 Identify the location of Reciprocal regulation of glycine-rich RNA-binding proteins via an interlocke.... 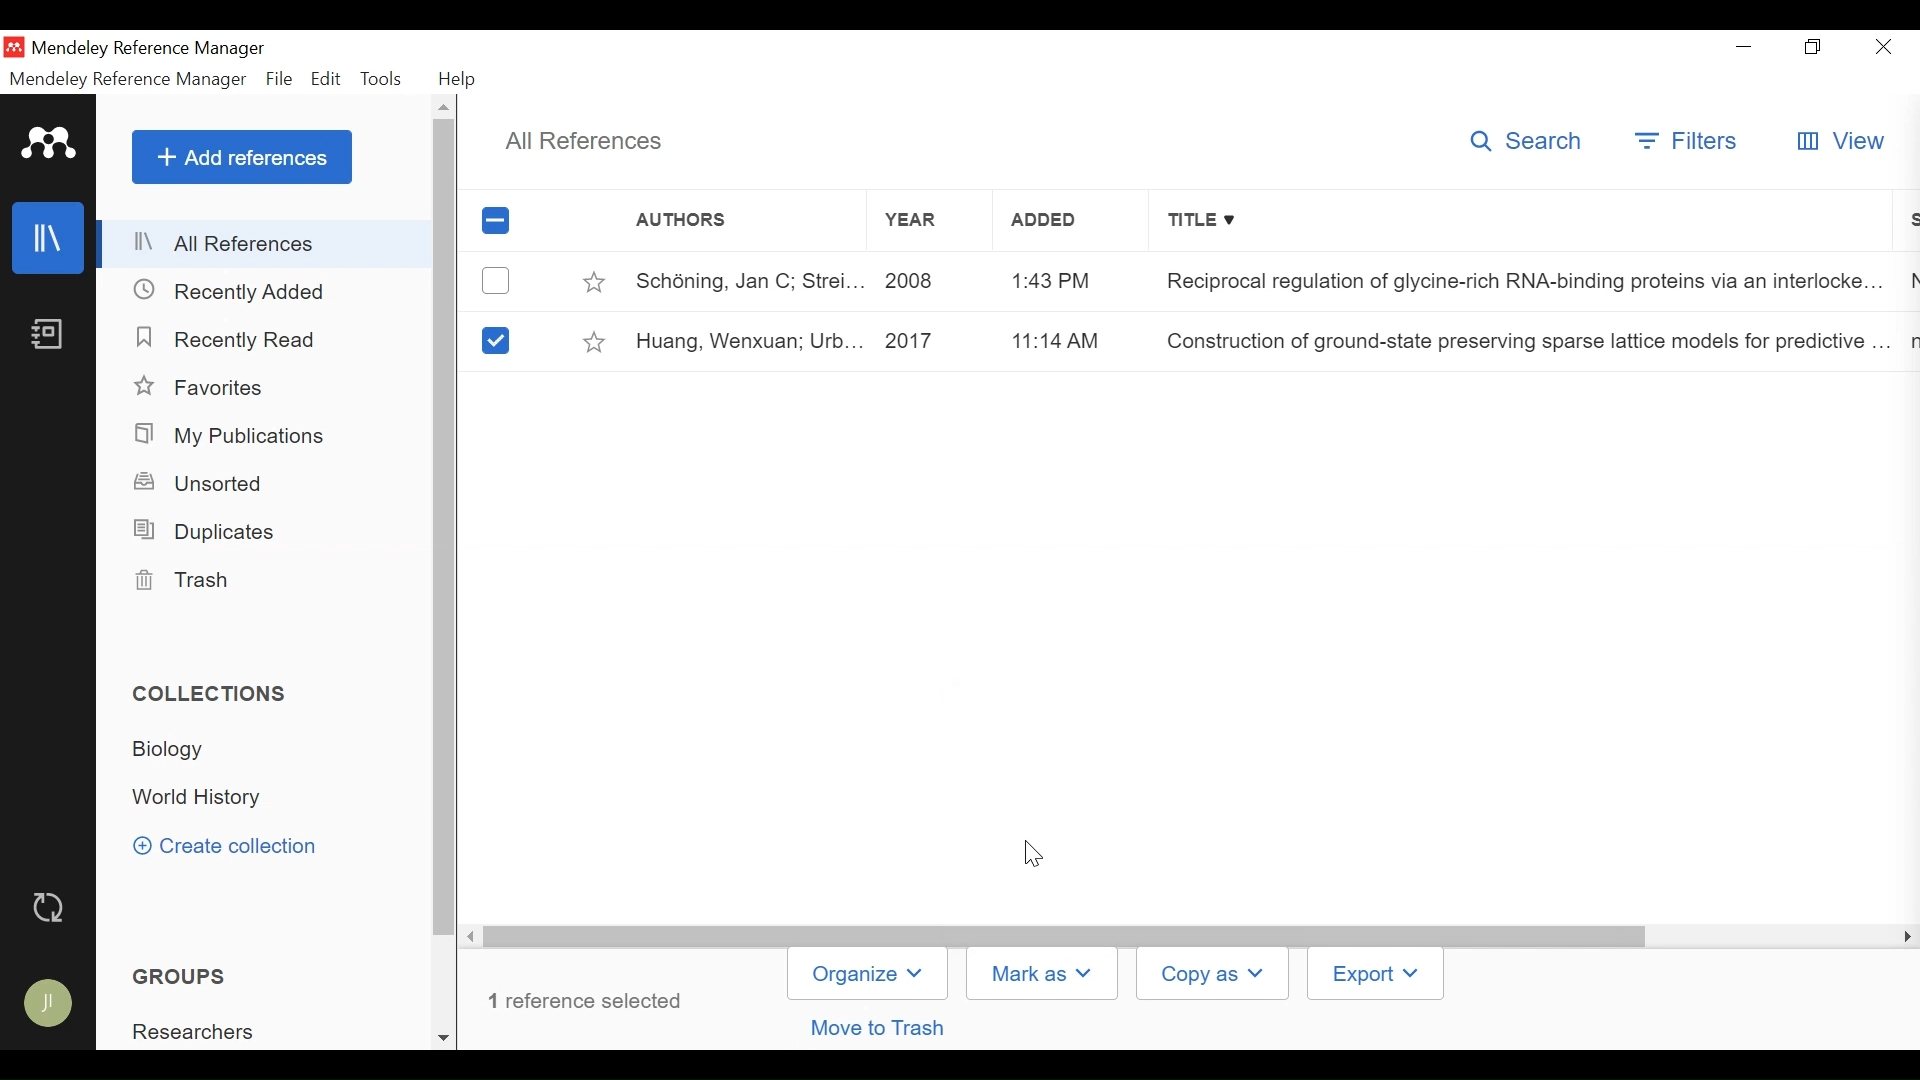
(1516, 284).